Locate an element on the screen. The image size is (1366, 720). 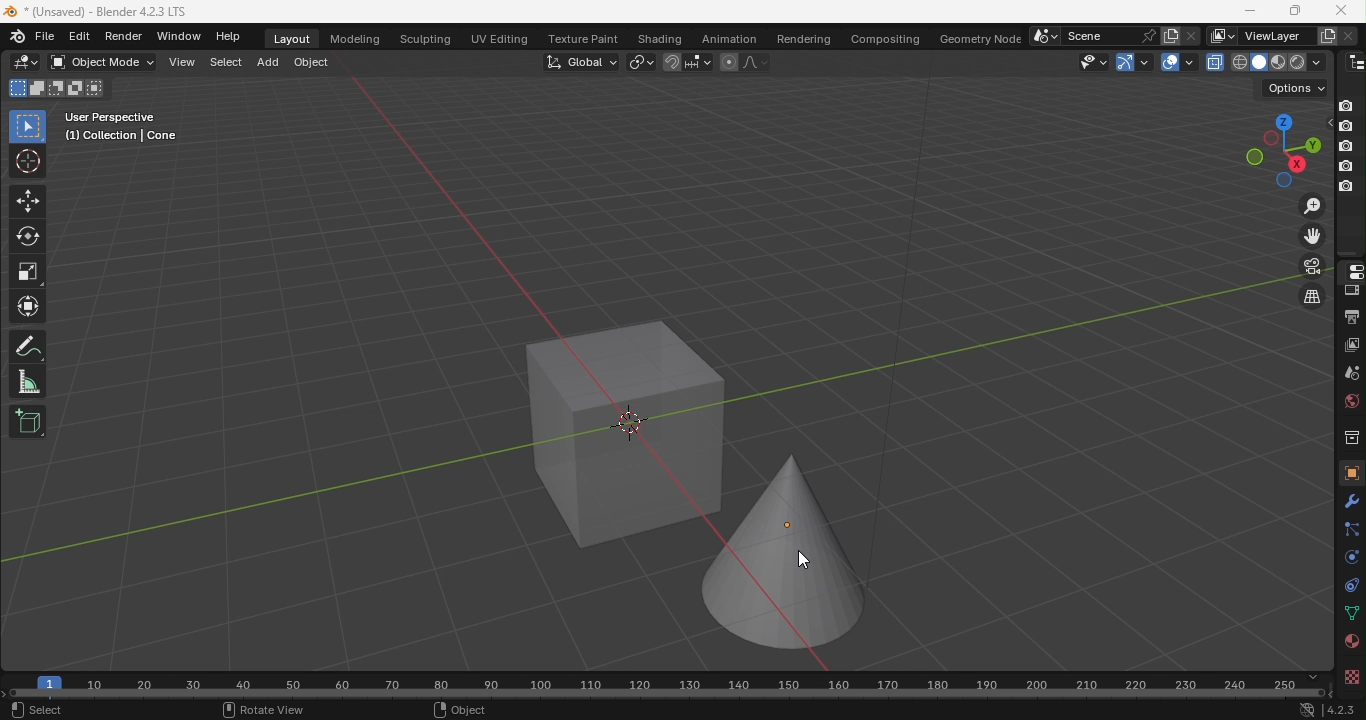
Drop down menu is located at coordinates (1295, 88).